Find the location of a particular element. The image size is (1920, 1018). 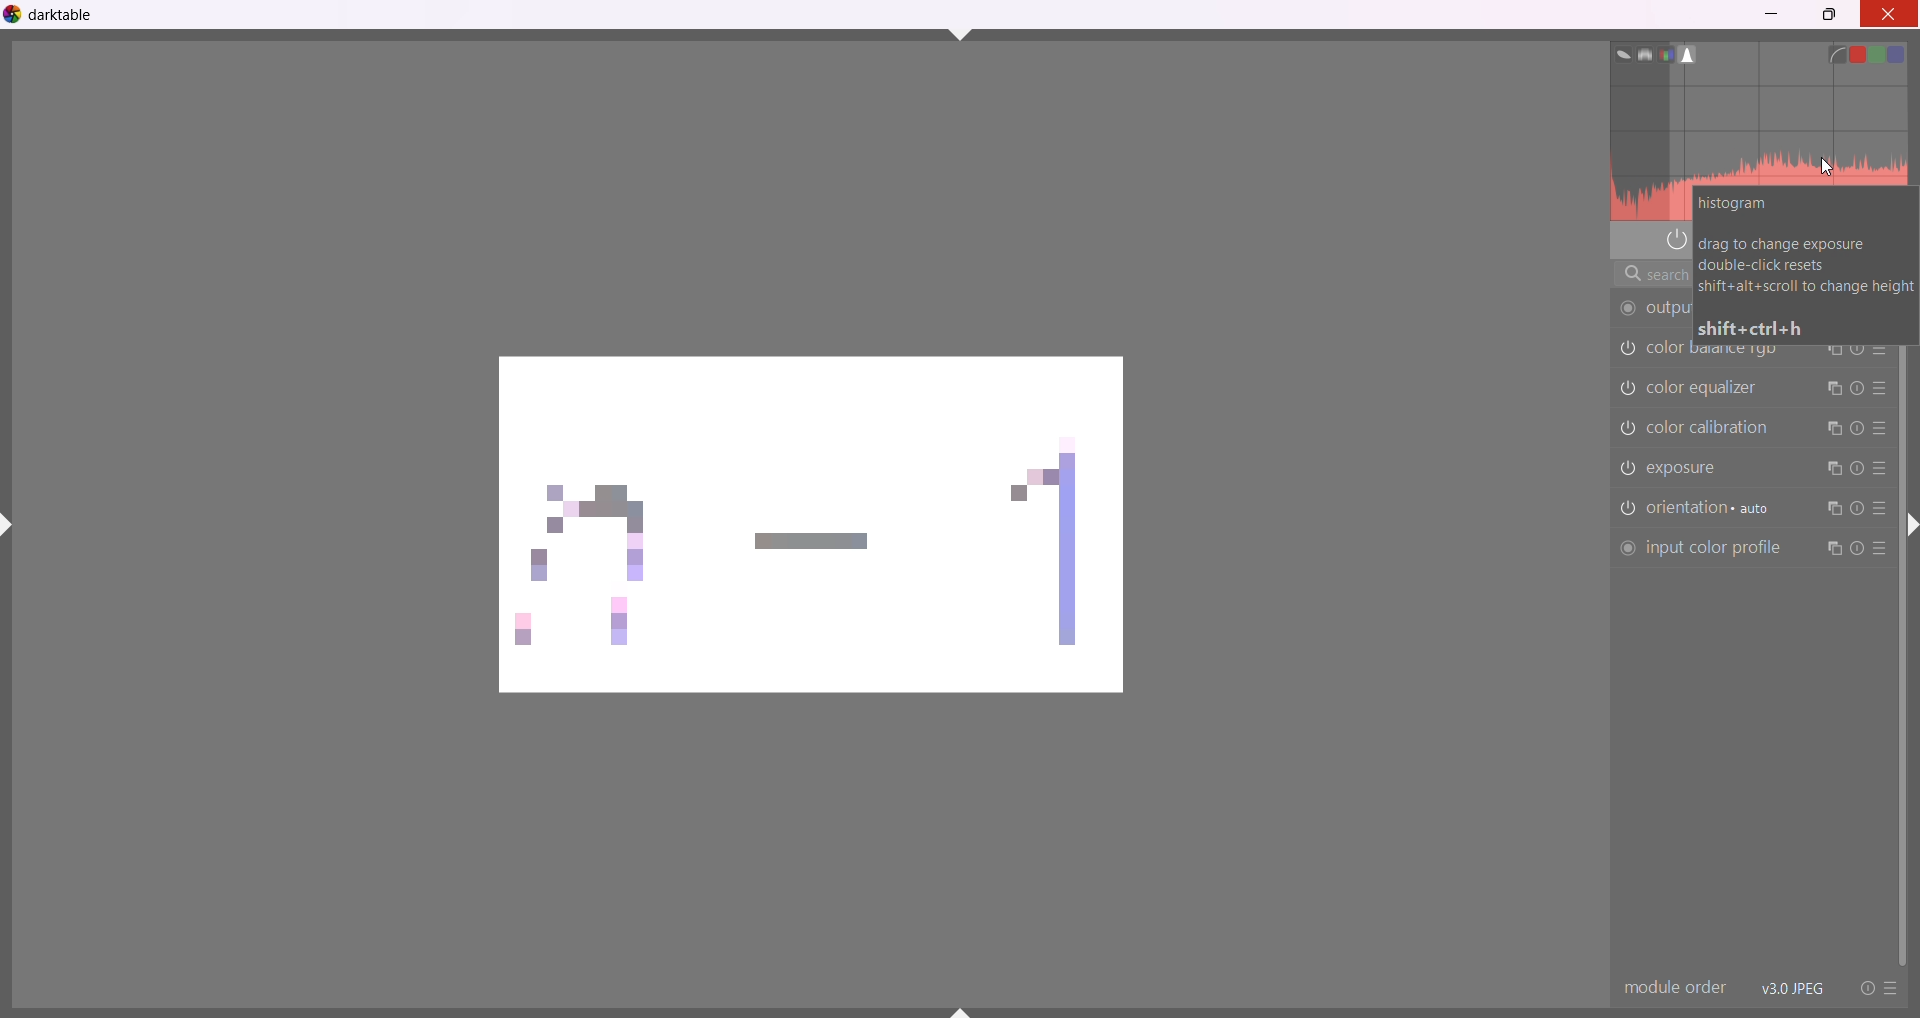

color balance rgb is located at coordinates (1623, 349).